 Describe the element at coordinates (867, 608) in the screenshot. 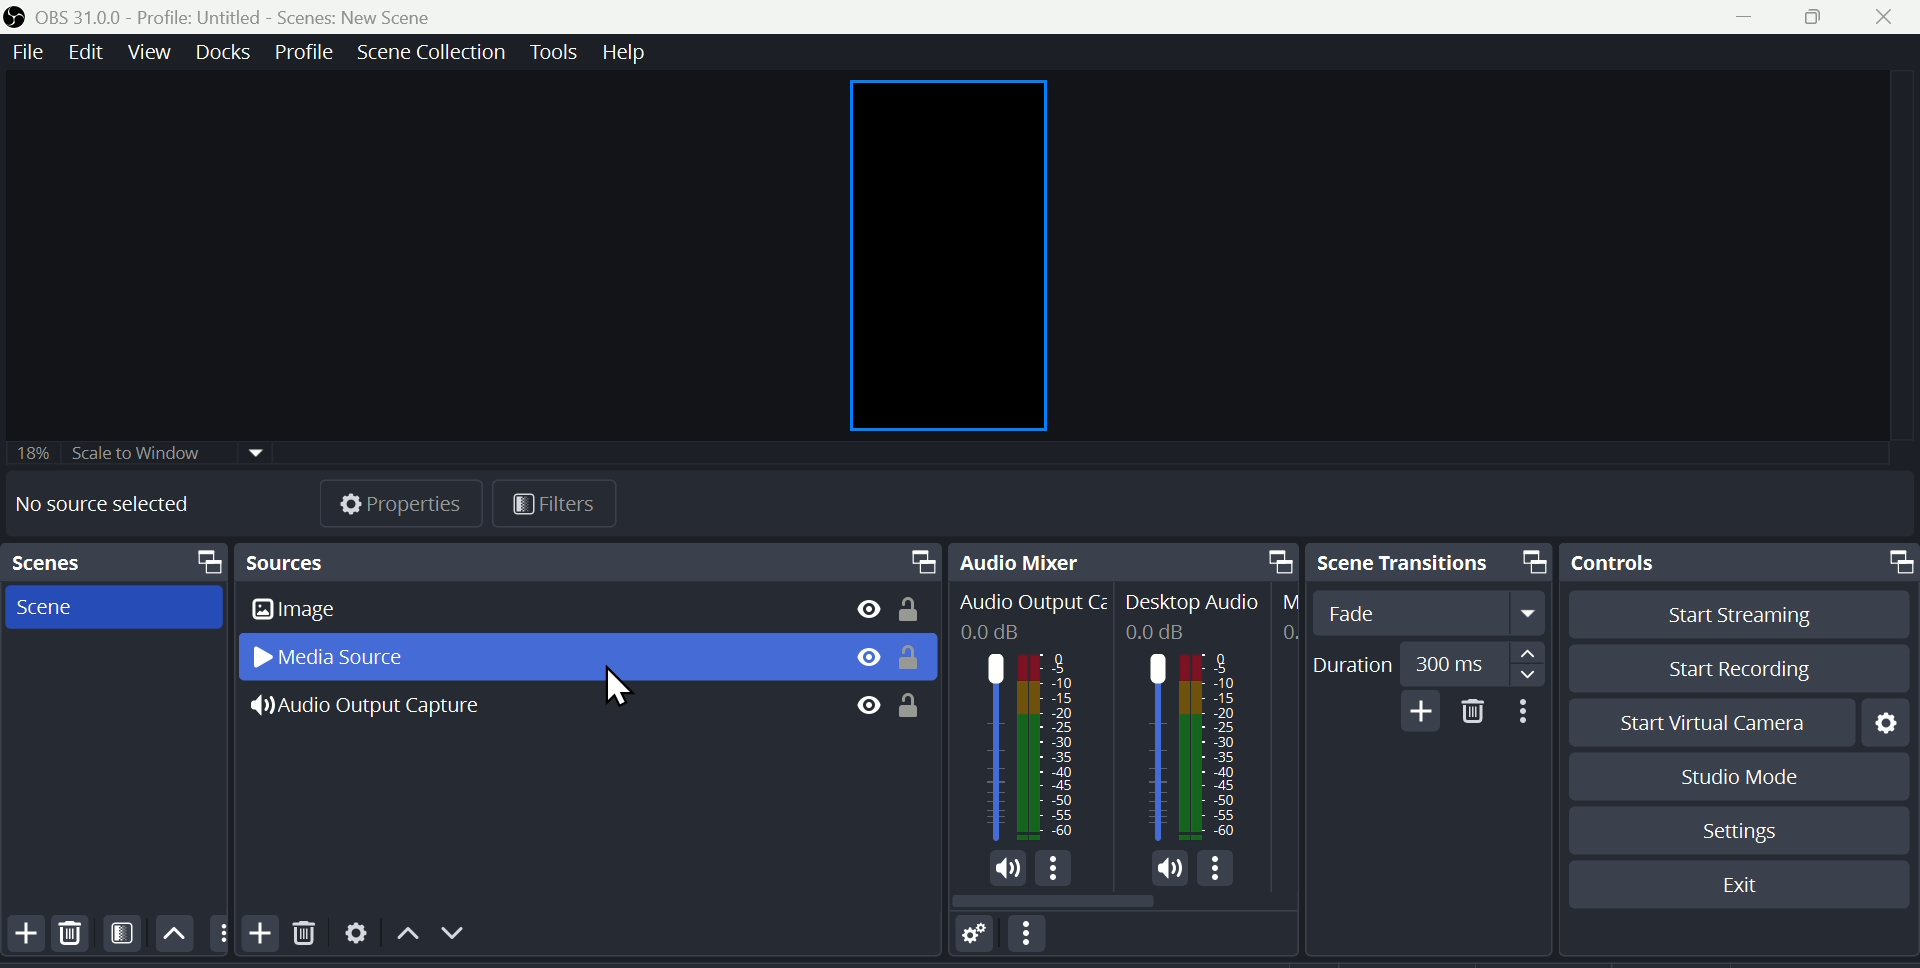

I see `Visibility` at that location.